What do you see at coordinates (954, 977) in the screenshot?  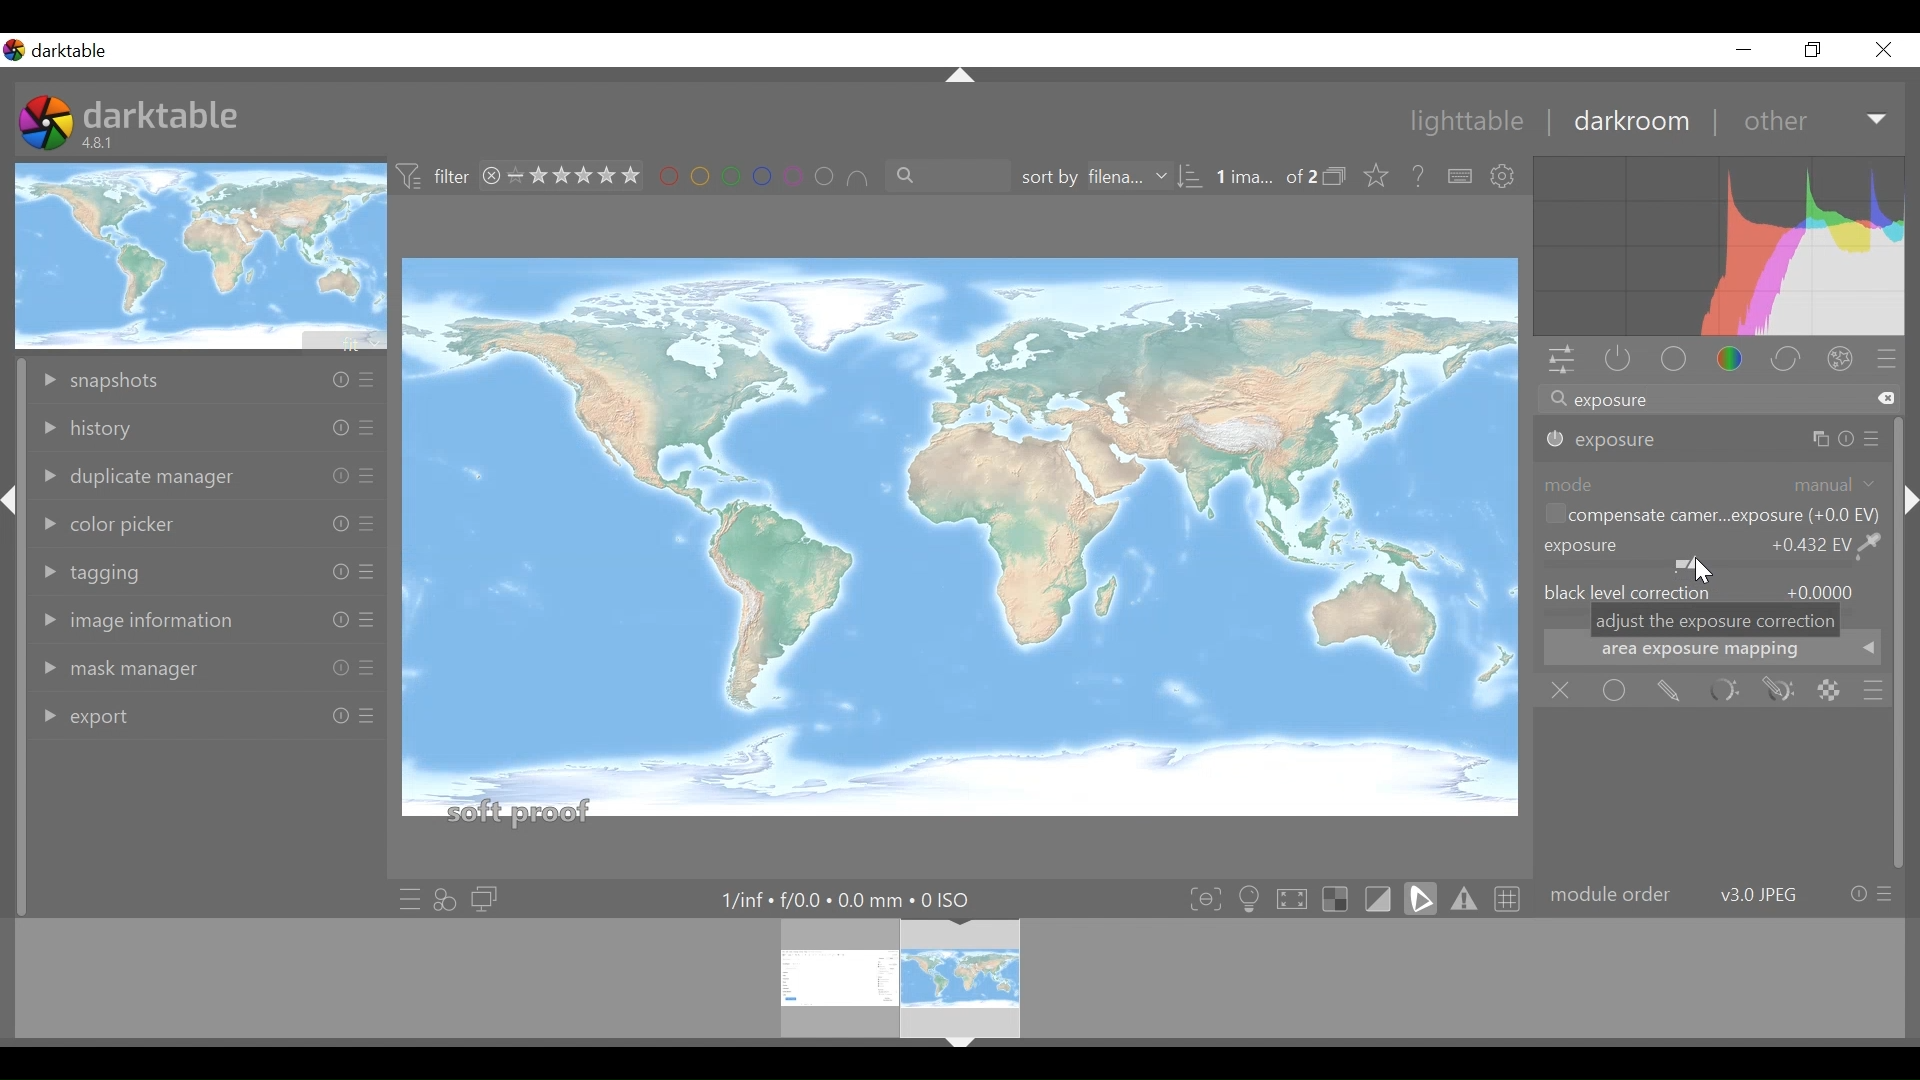 I see `filmstrip` at bounding box center [954, 977].